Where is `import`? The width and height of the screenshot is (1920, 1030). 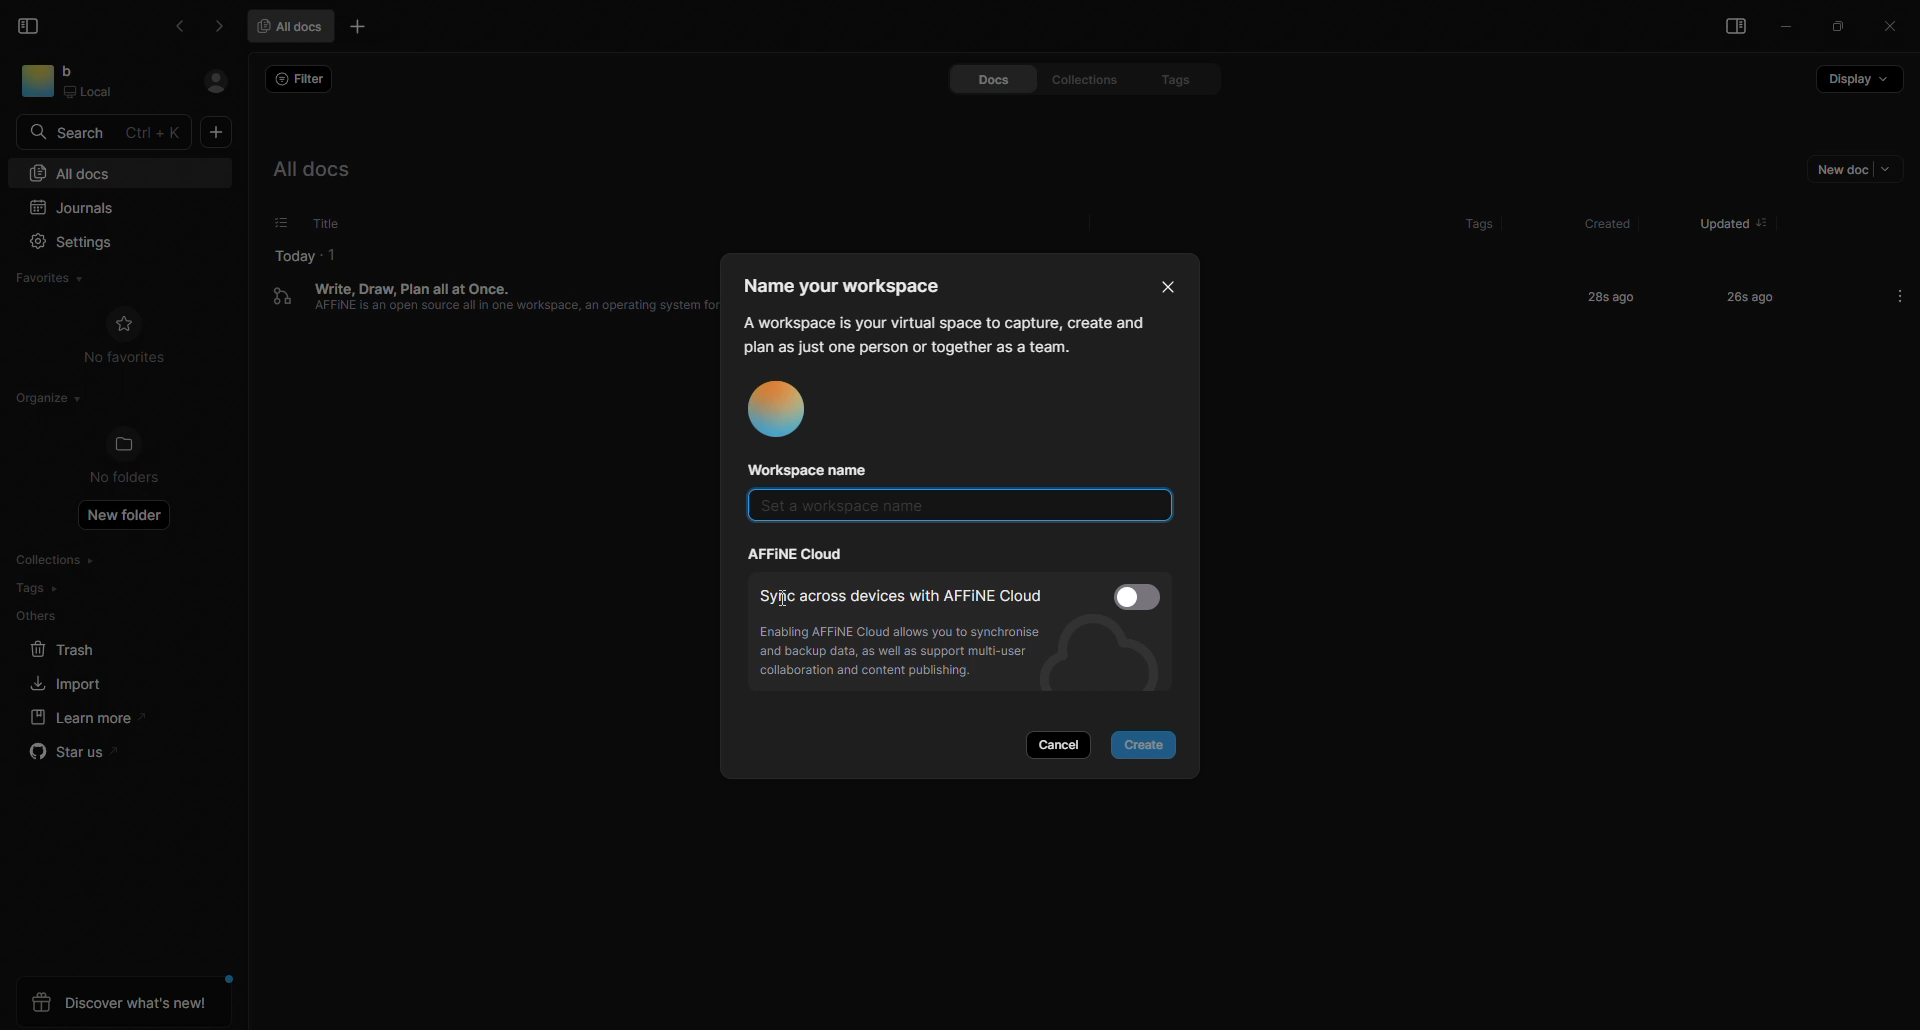
import is located at coordinates (61, 683).